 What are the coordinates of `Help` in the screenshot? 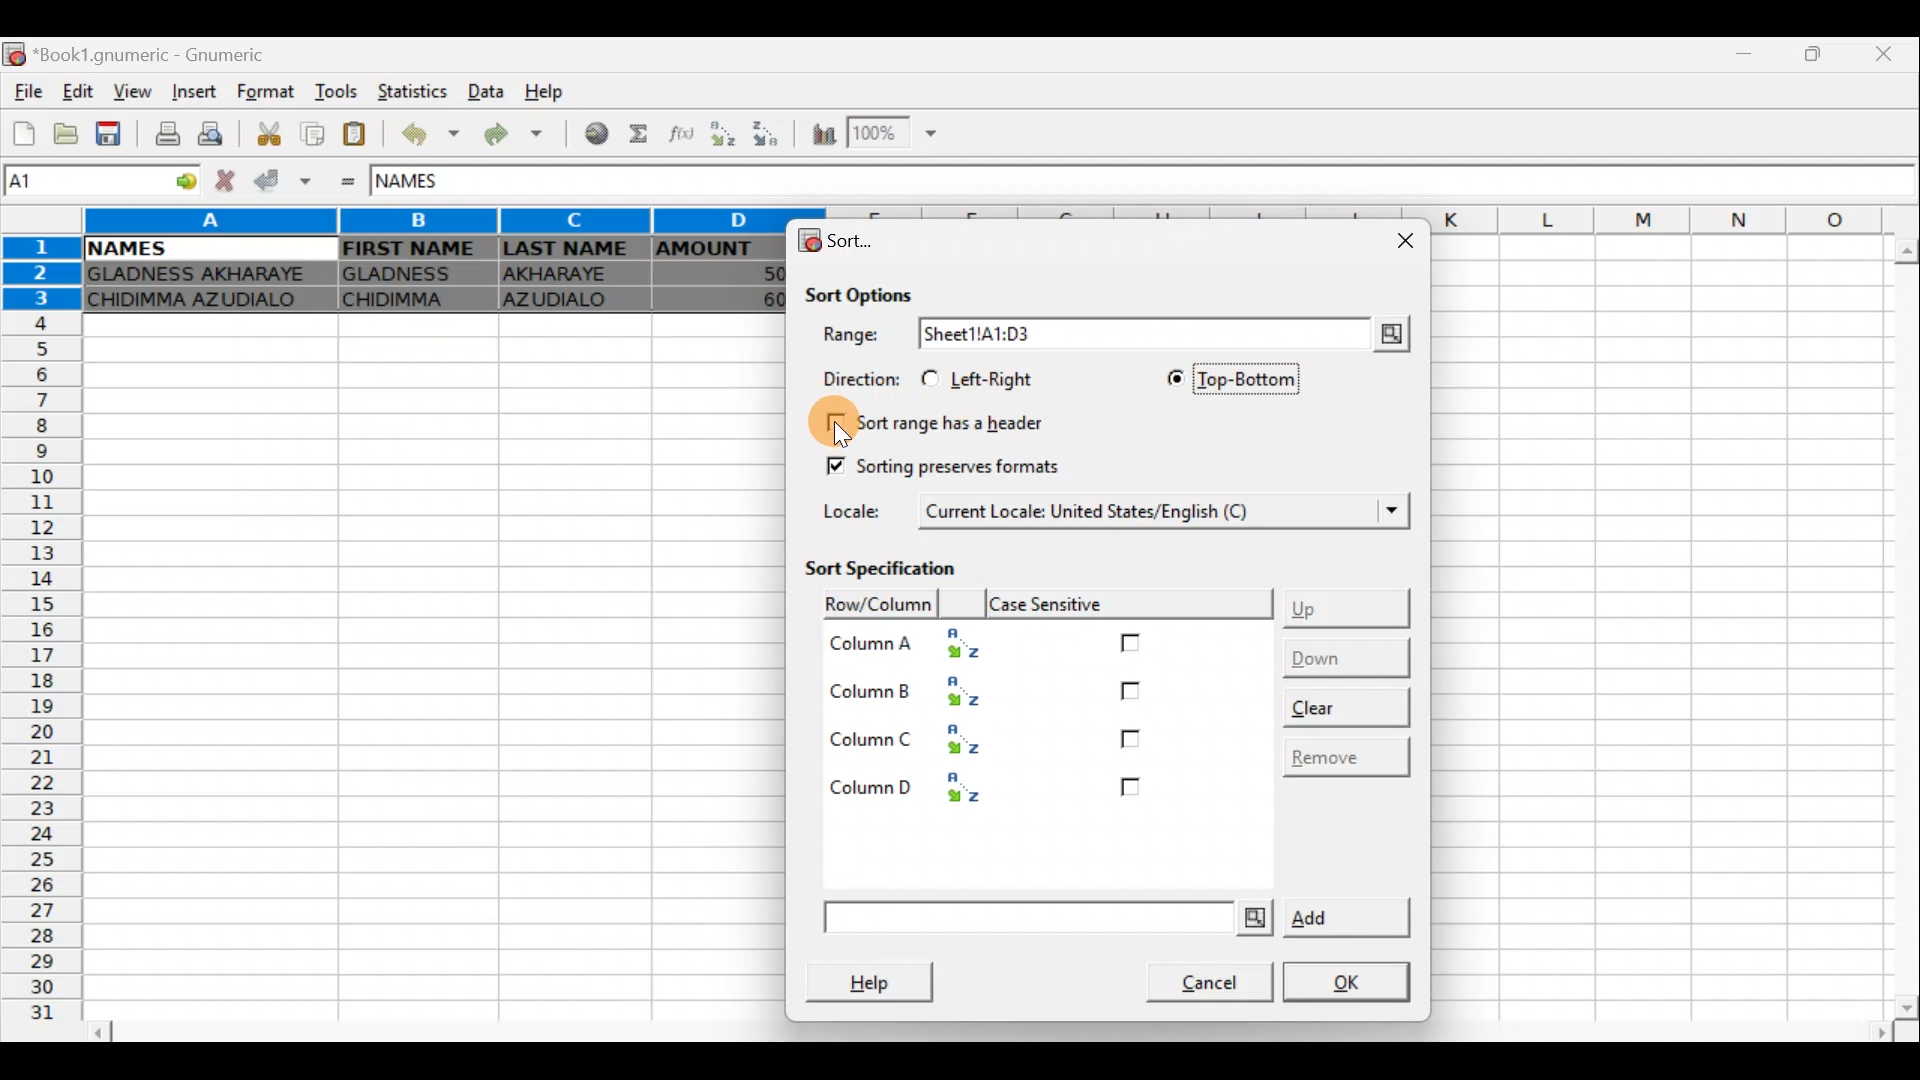 It's located at (558, 87).